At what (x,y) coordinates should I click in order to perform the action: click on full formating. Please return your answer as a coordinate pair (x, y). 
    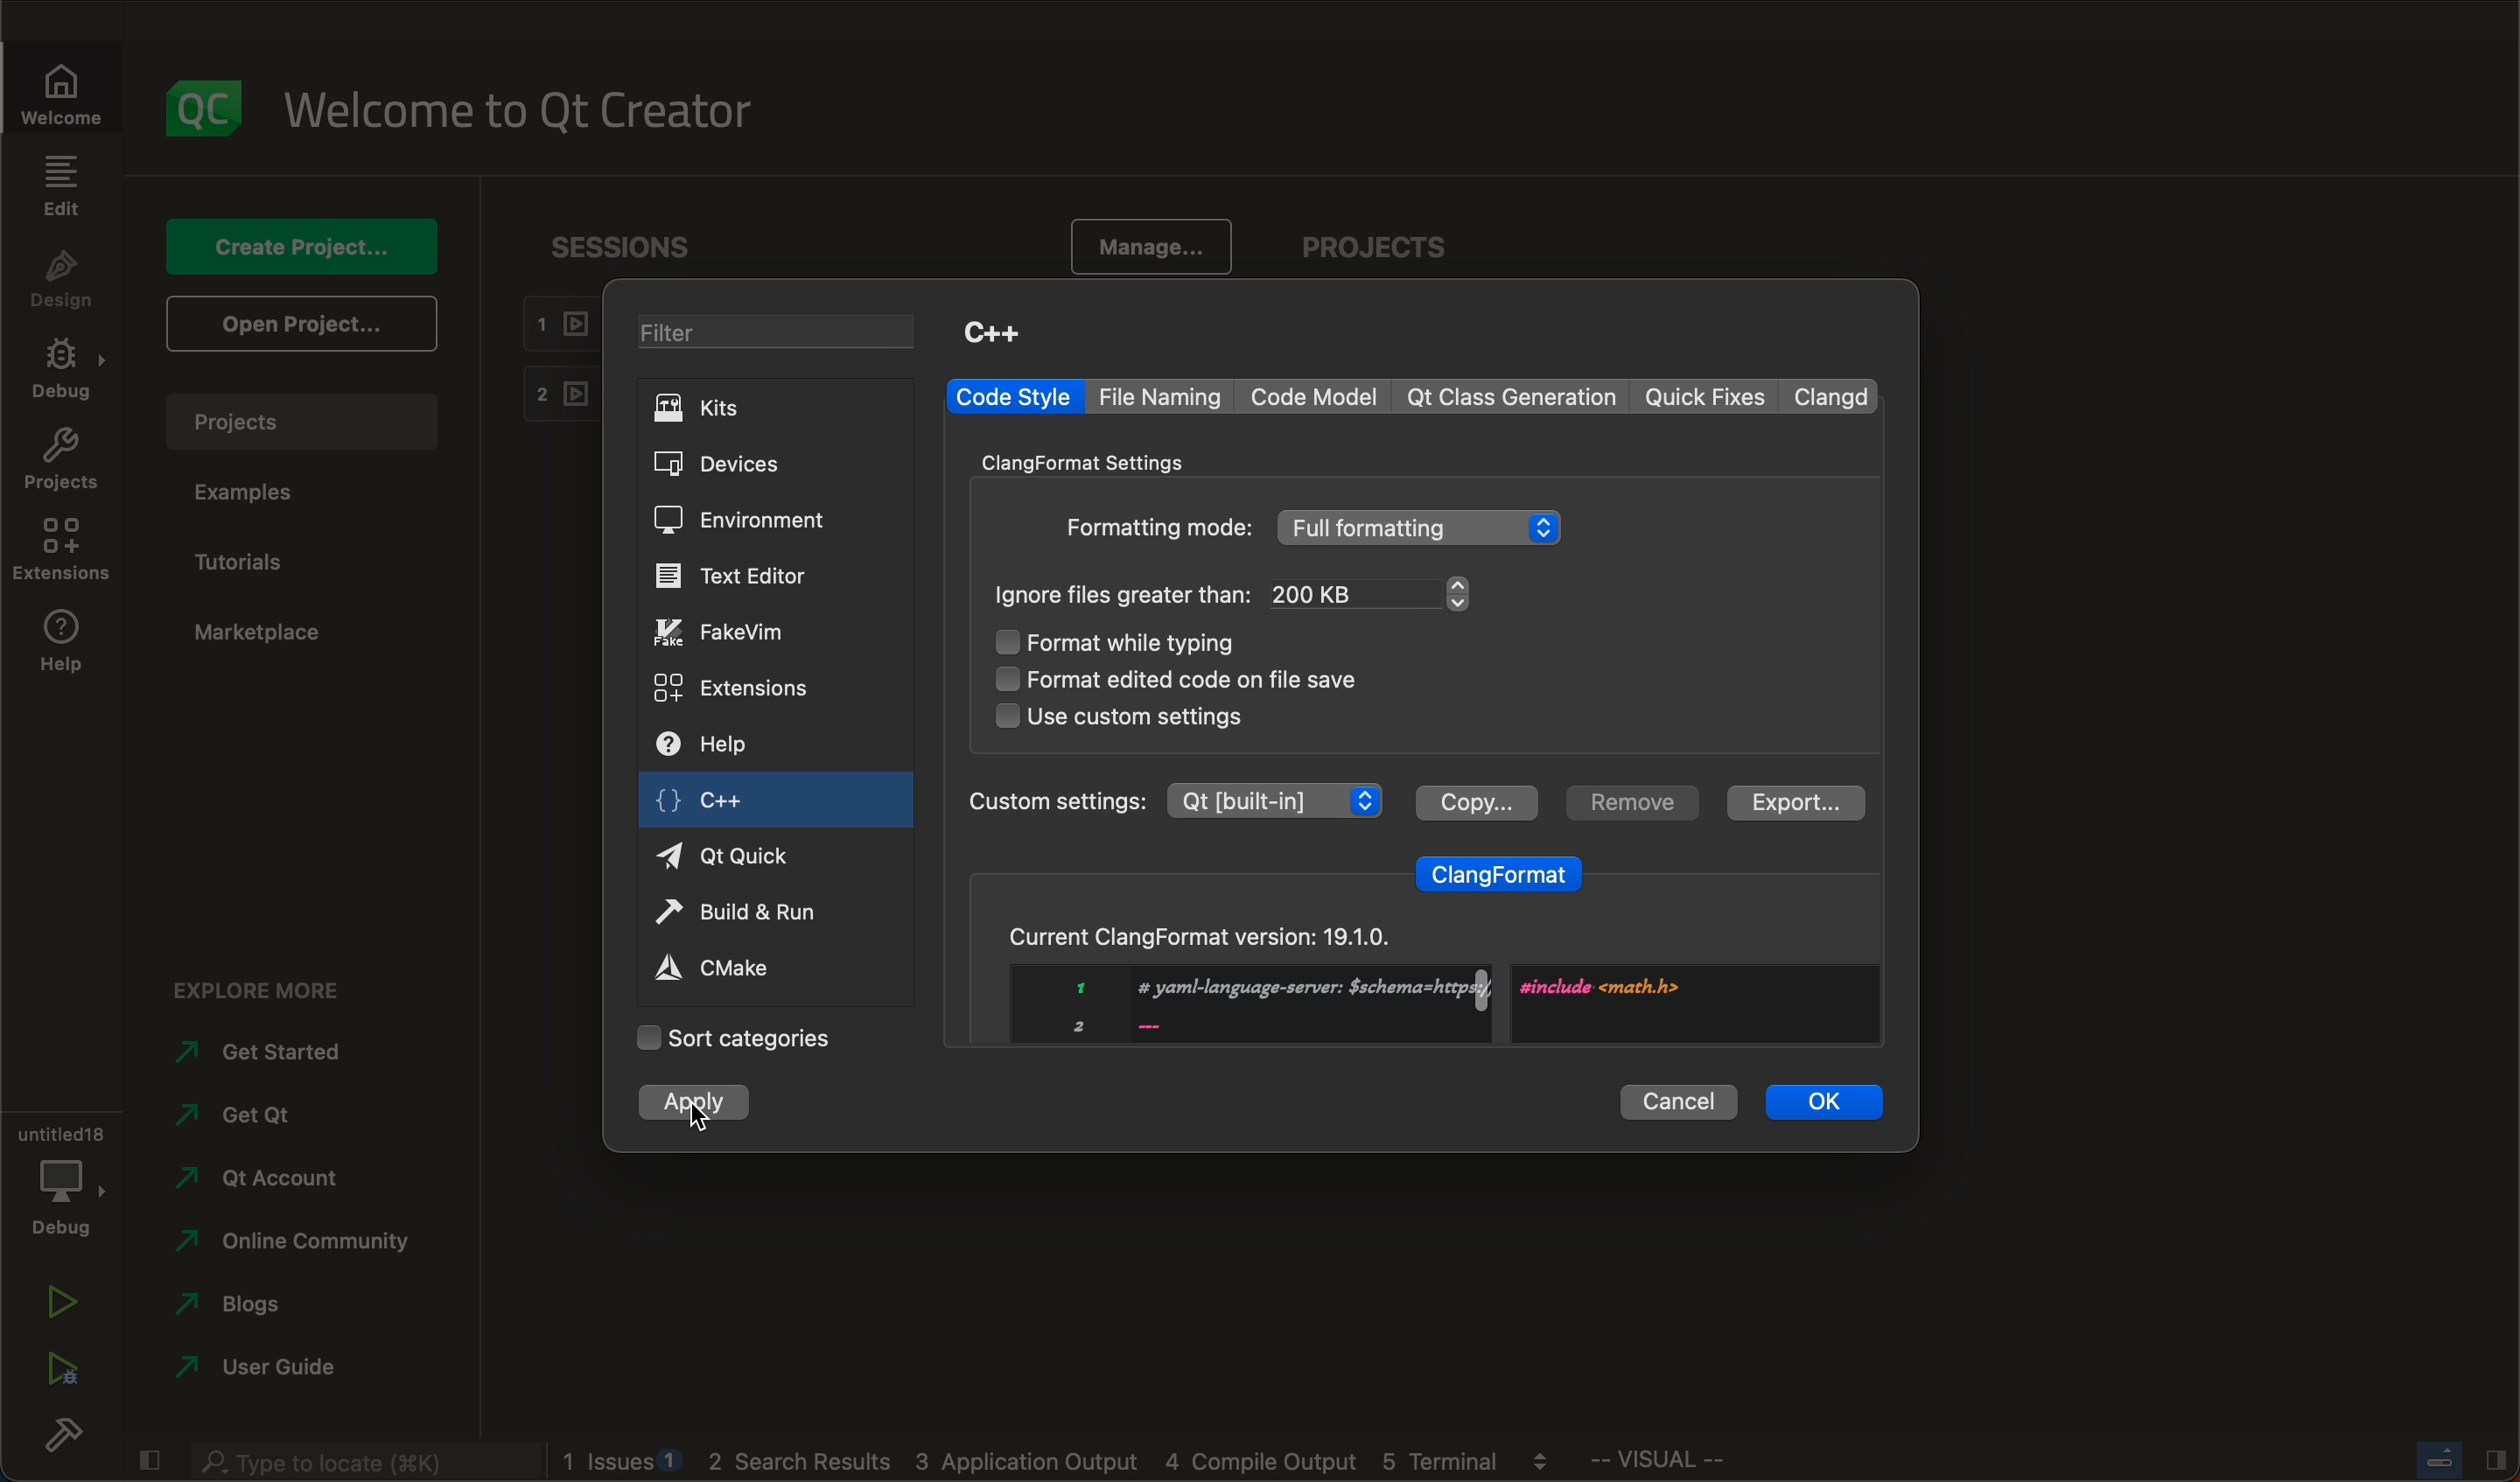
    Looking at the image, I should click on (1423, 528).